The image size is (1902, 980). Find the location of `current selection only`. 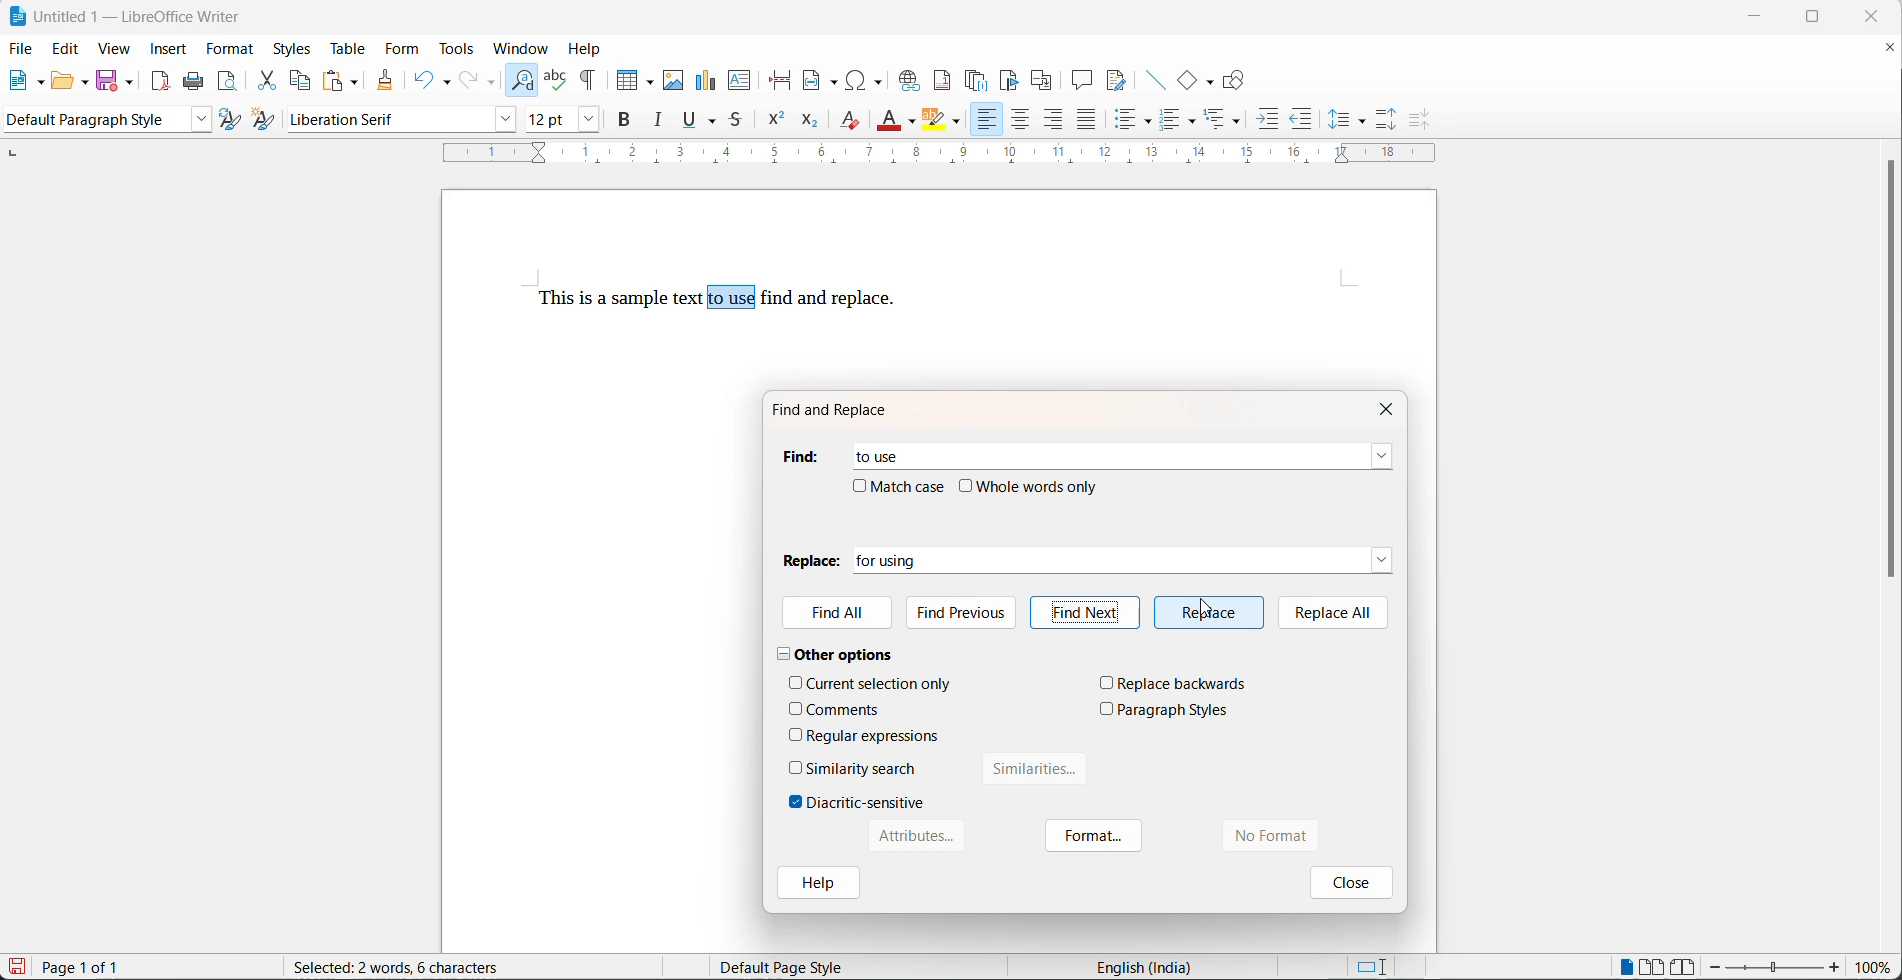

current selection only is located at coordinates (880, 683).